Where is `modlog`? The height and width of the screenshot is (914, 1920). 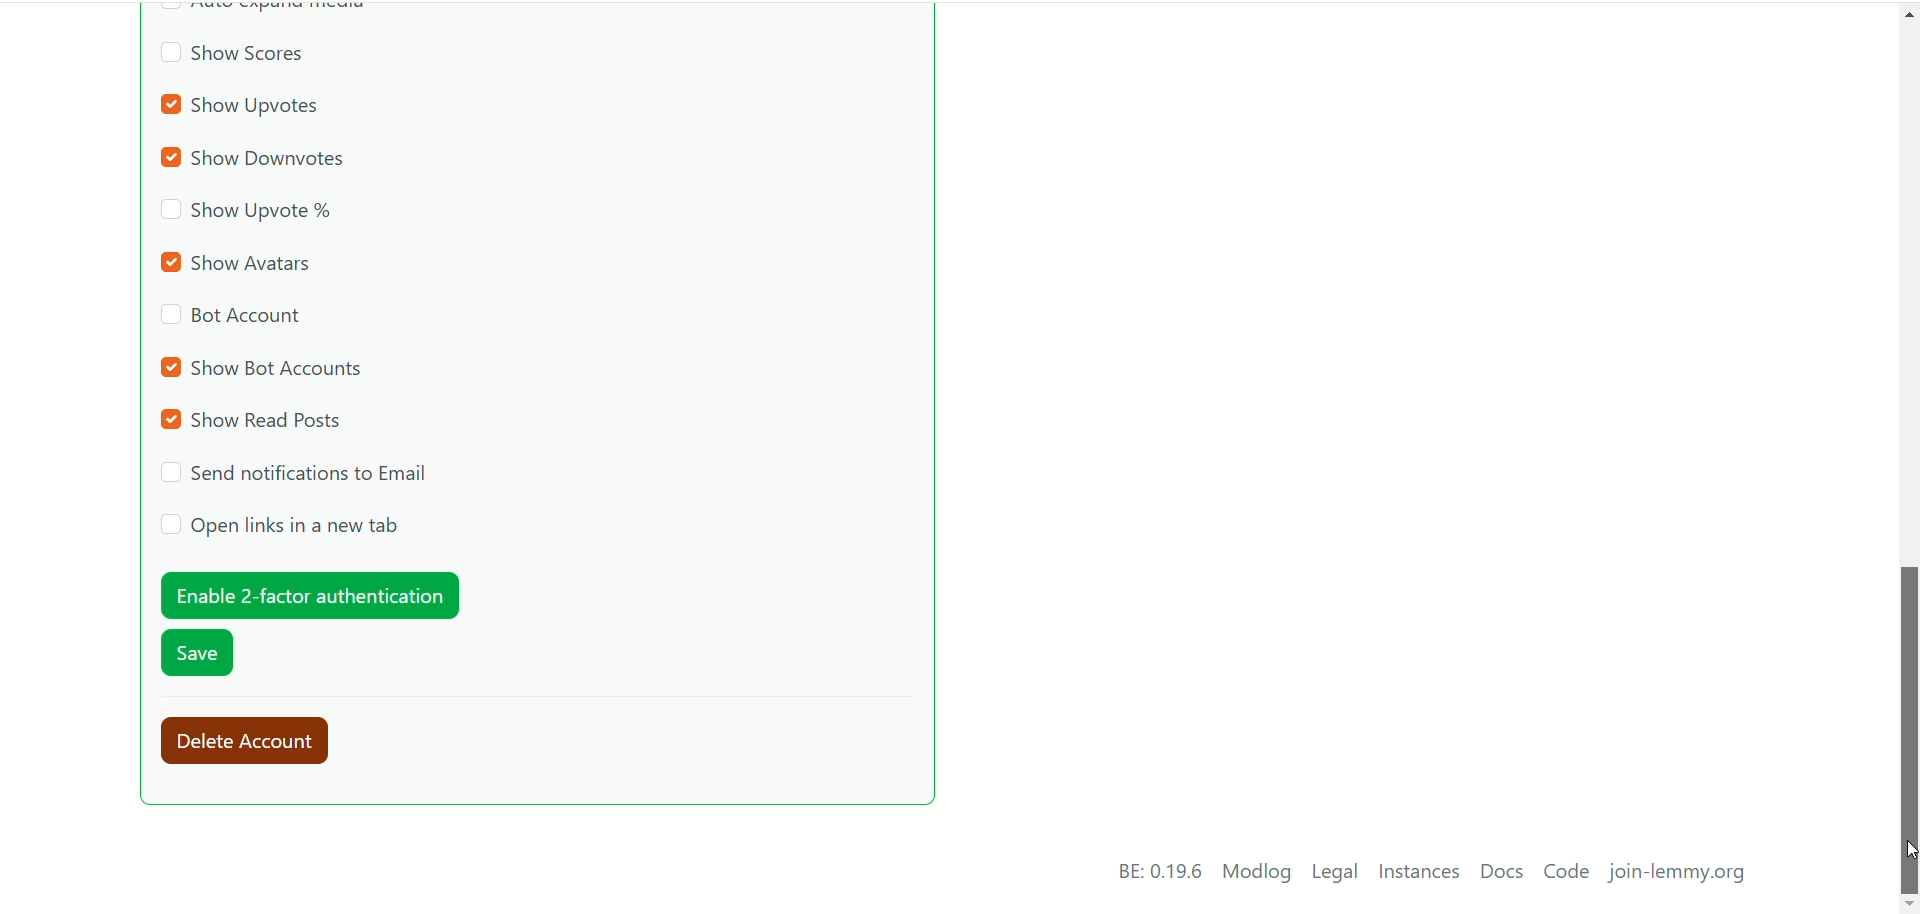 modlog is located at coordinates (1257, 874).